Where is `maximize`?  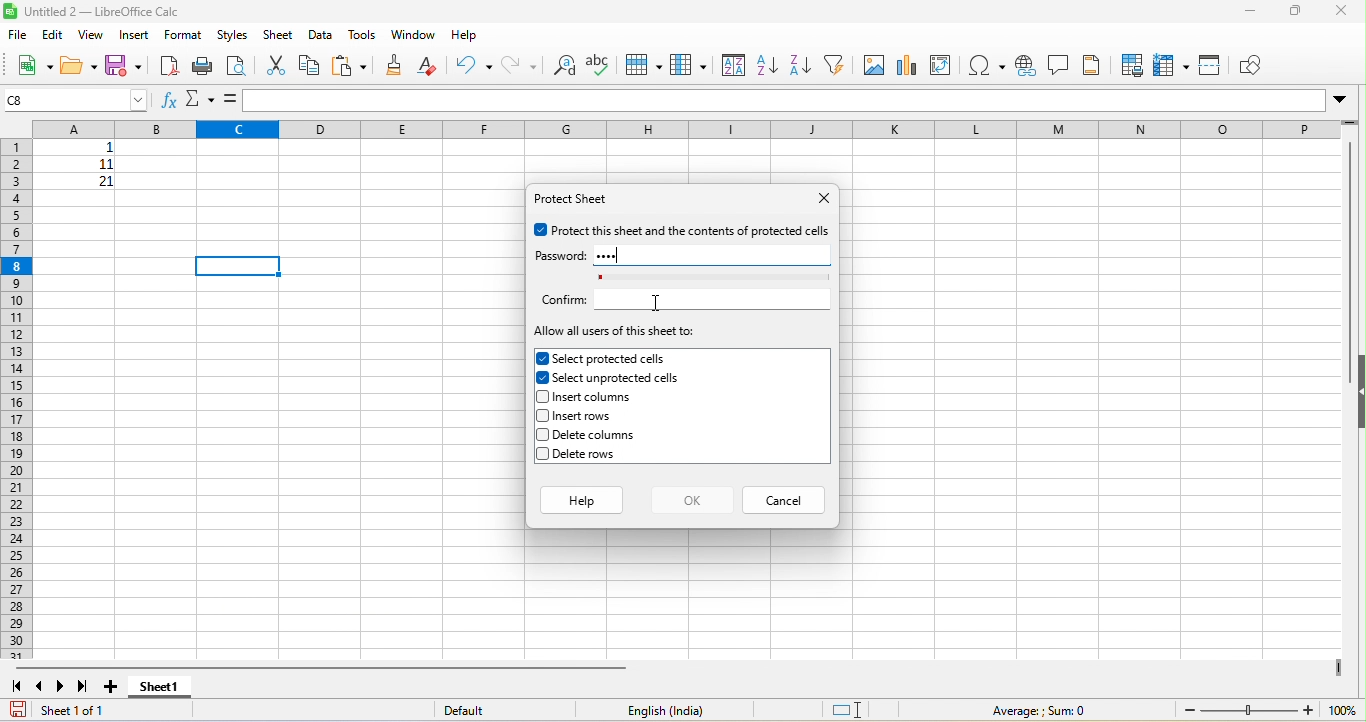 maximize is located at coordinates (1297, 13).